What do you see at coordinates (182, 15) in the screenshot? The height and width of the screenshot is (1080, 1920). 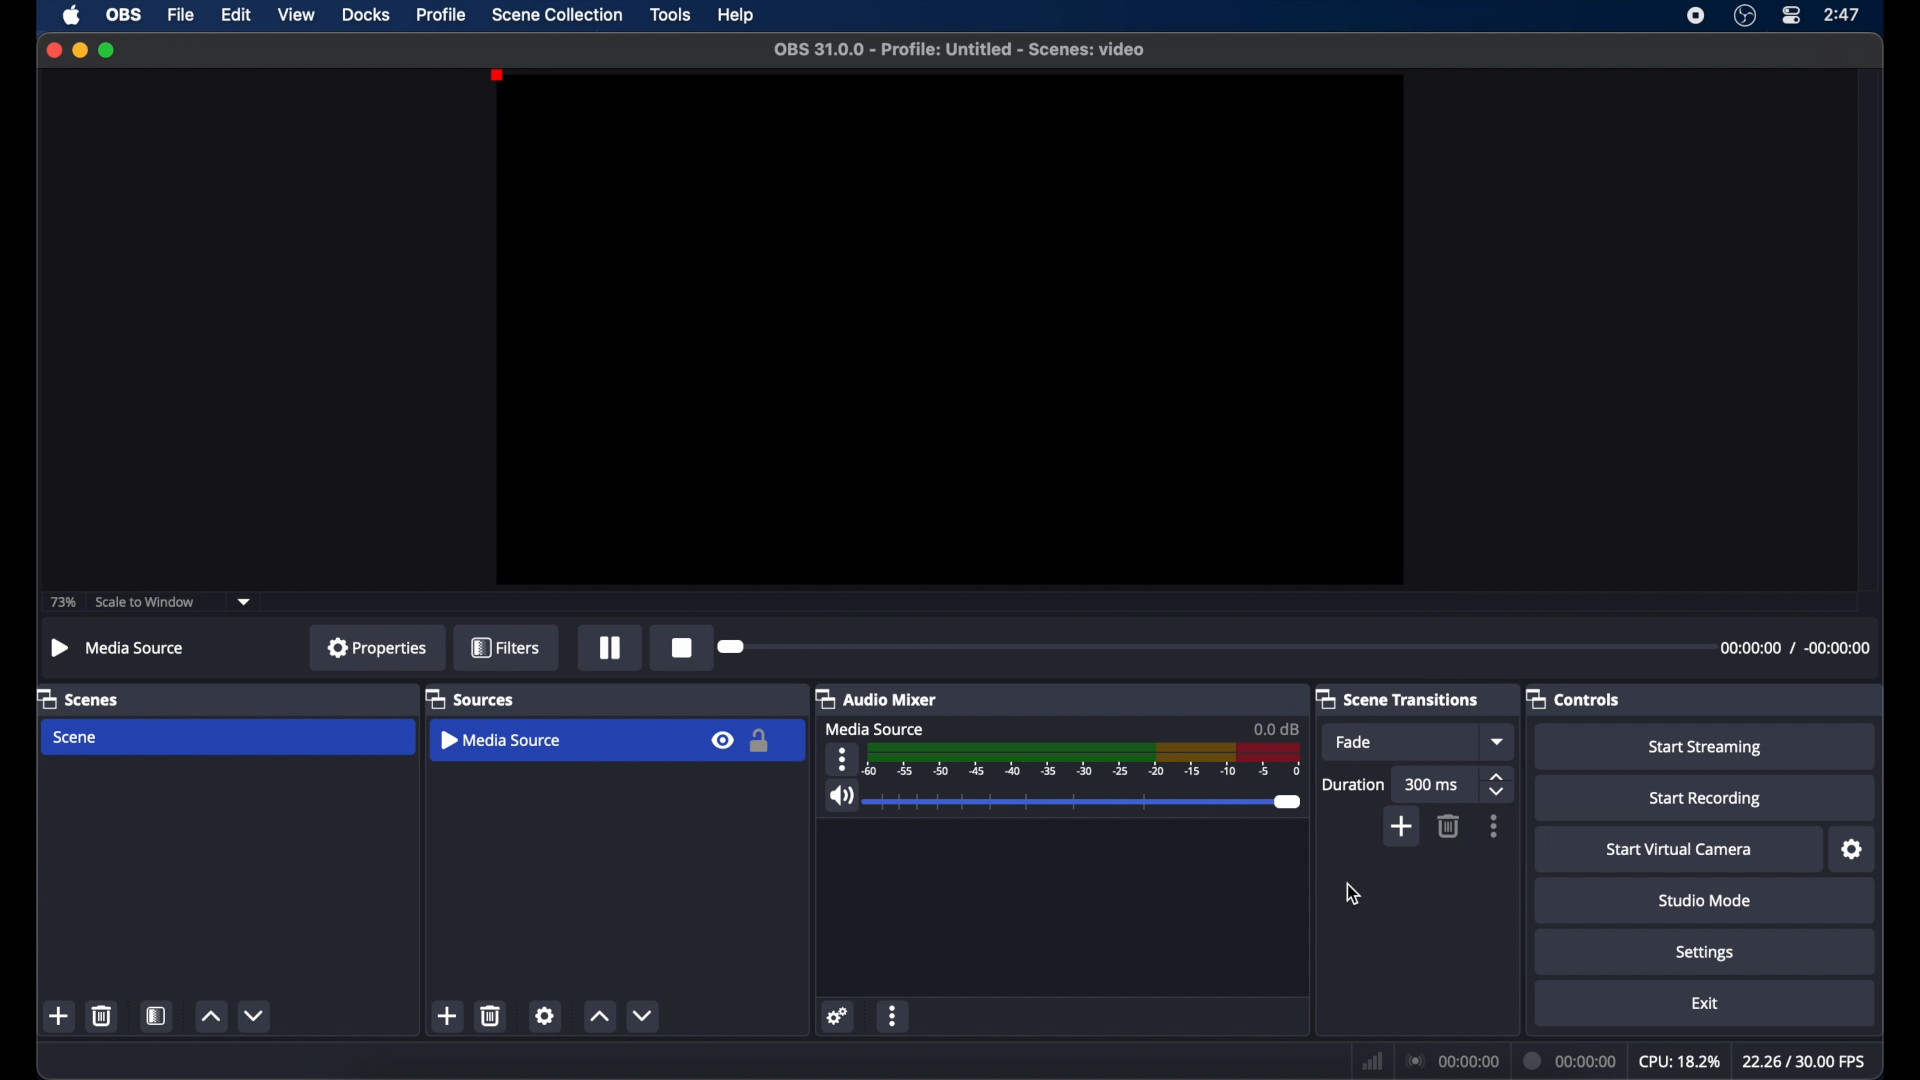 I see `file` at bounding box center [182, 15].